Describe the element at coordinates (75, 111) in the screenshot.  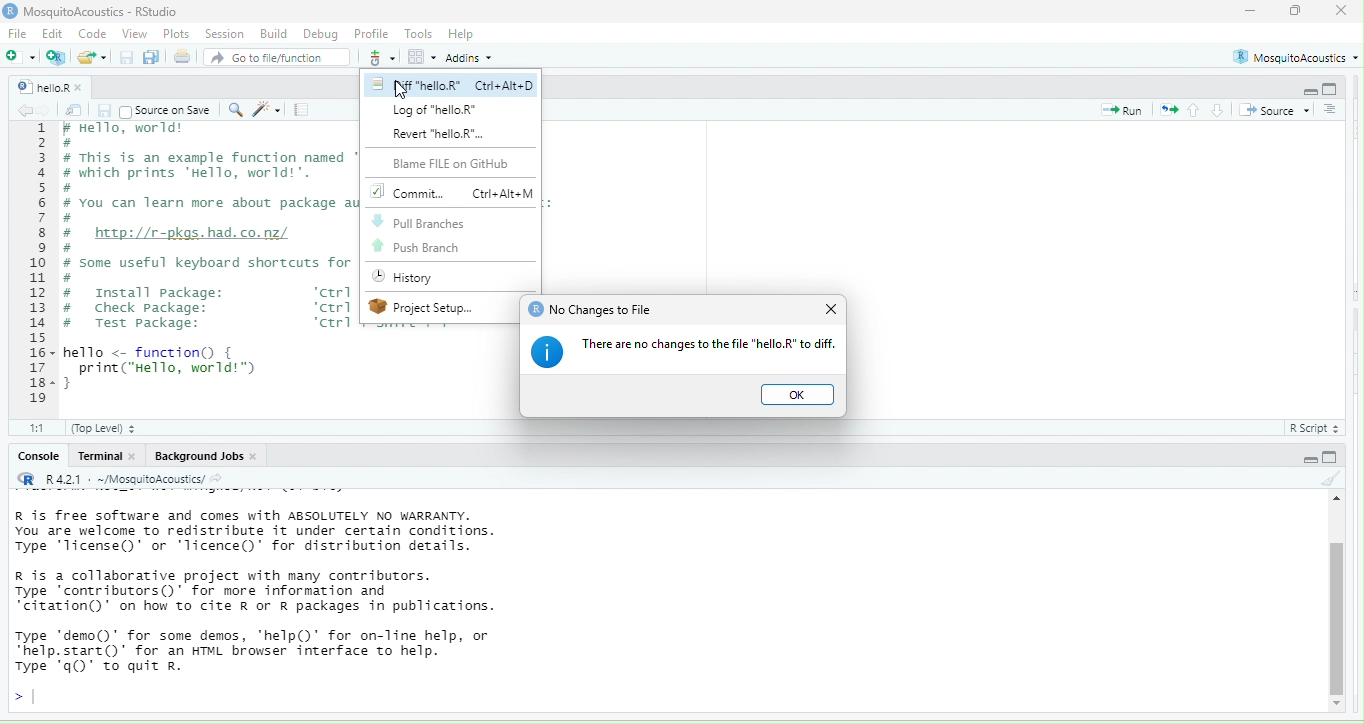
I see `show in new window` at that location.